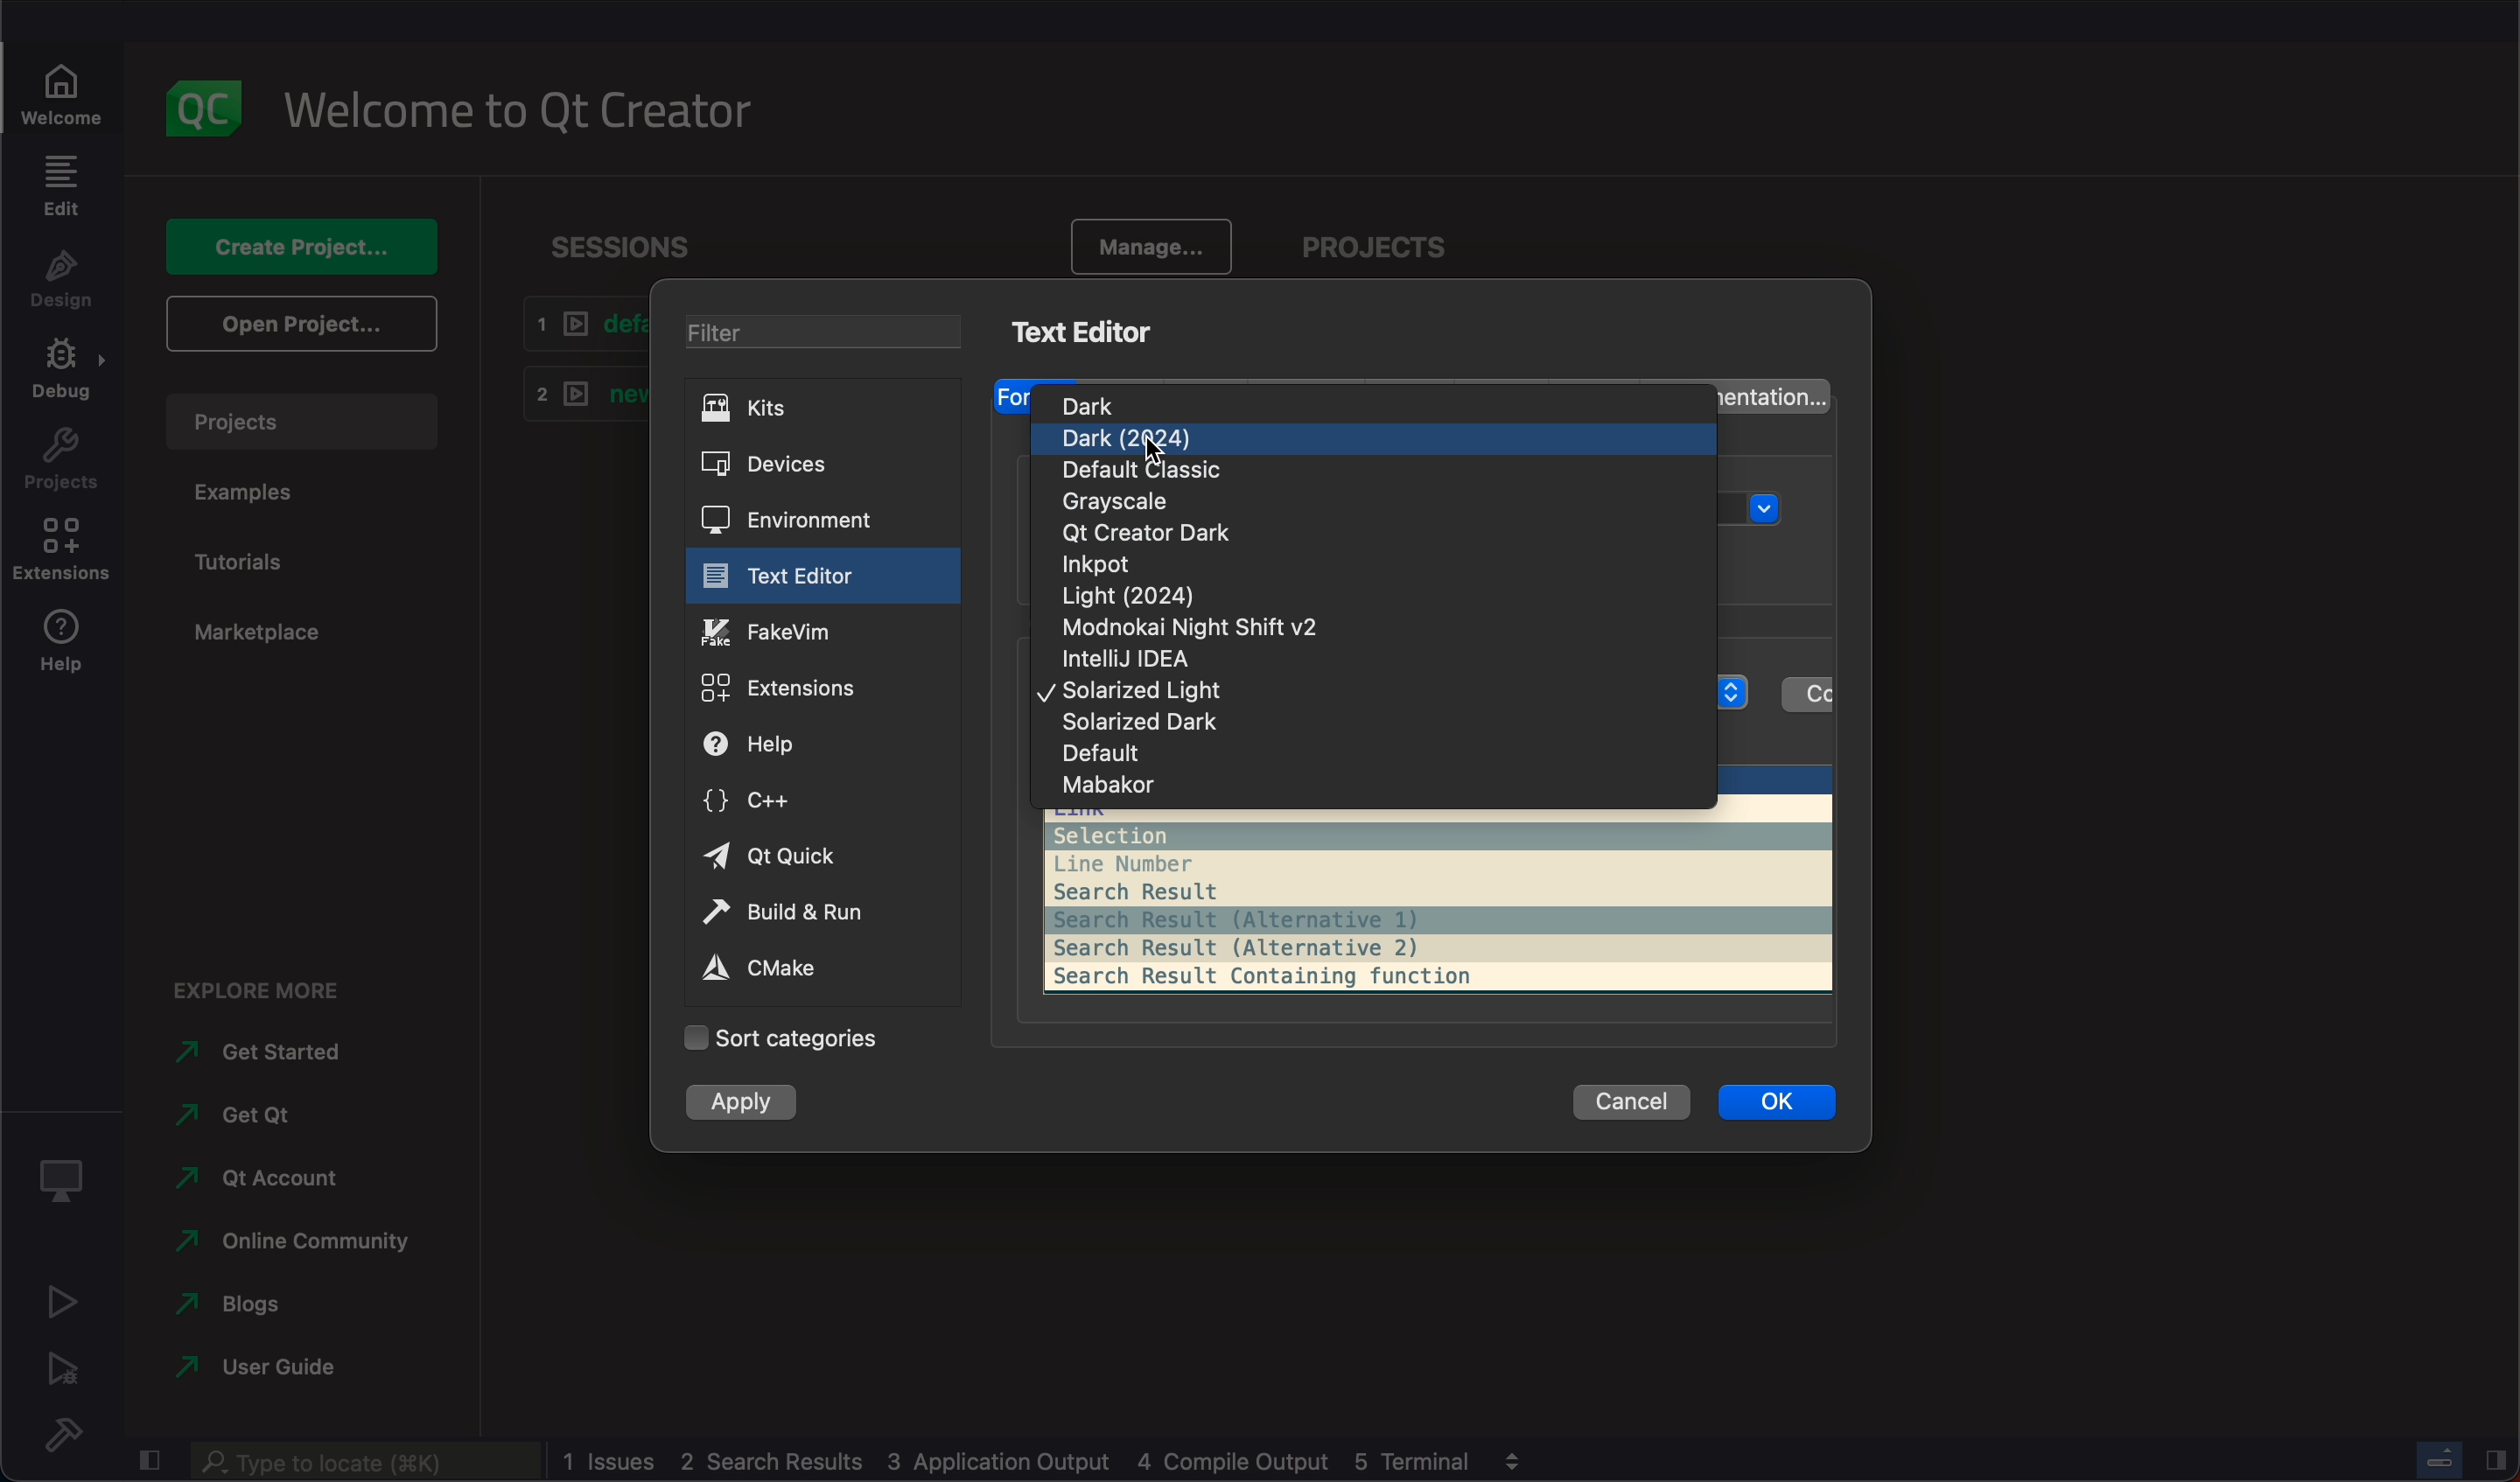 The height and width of the screenshot is (1482, 2520). What do you see at coordinates (575, 398) in the screenshot?
I see `new1` at bounding box center [575, 398].